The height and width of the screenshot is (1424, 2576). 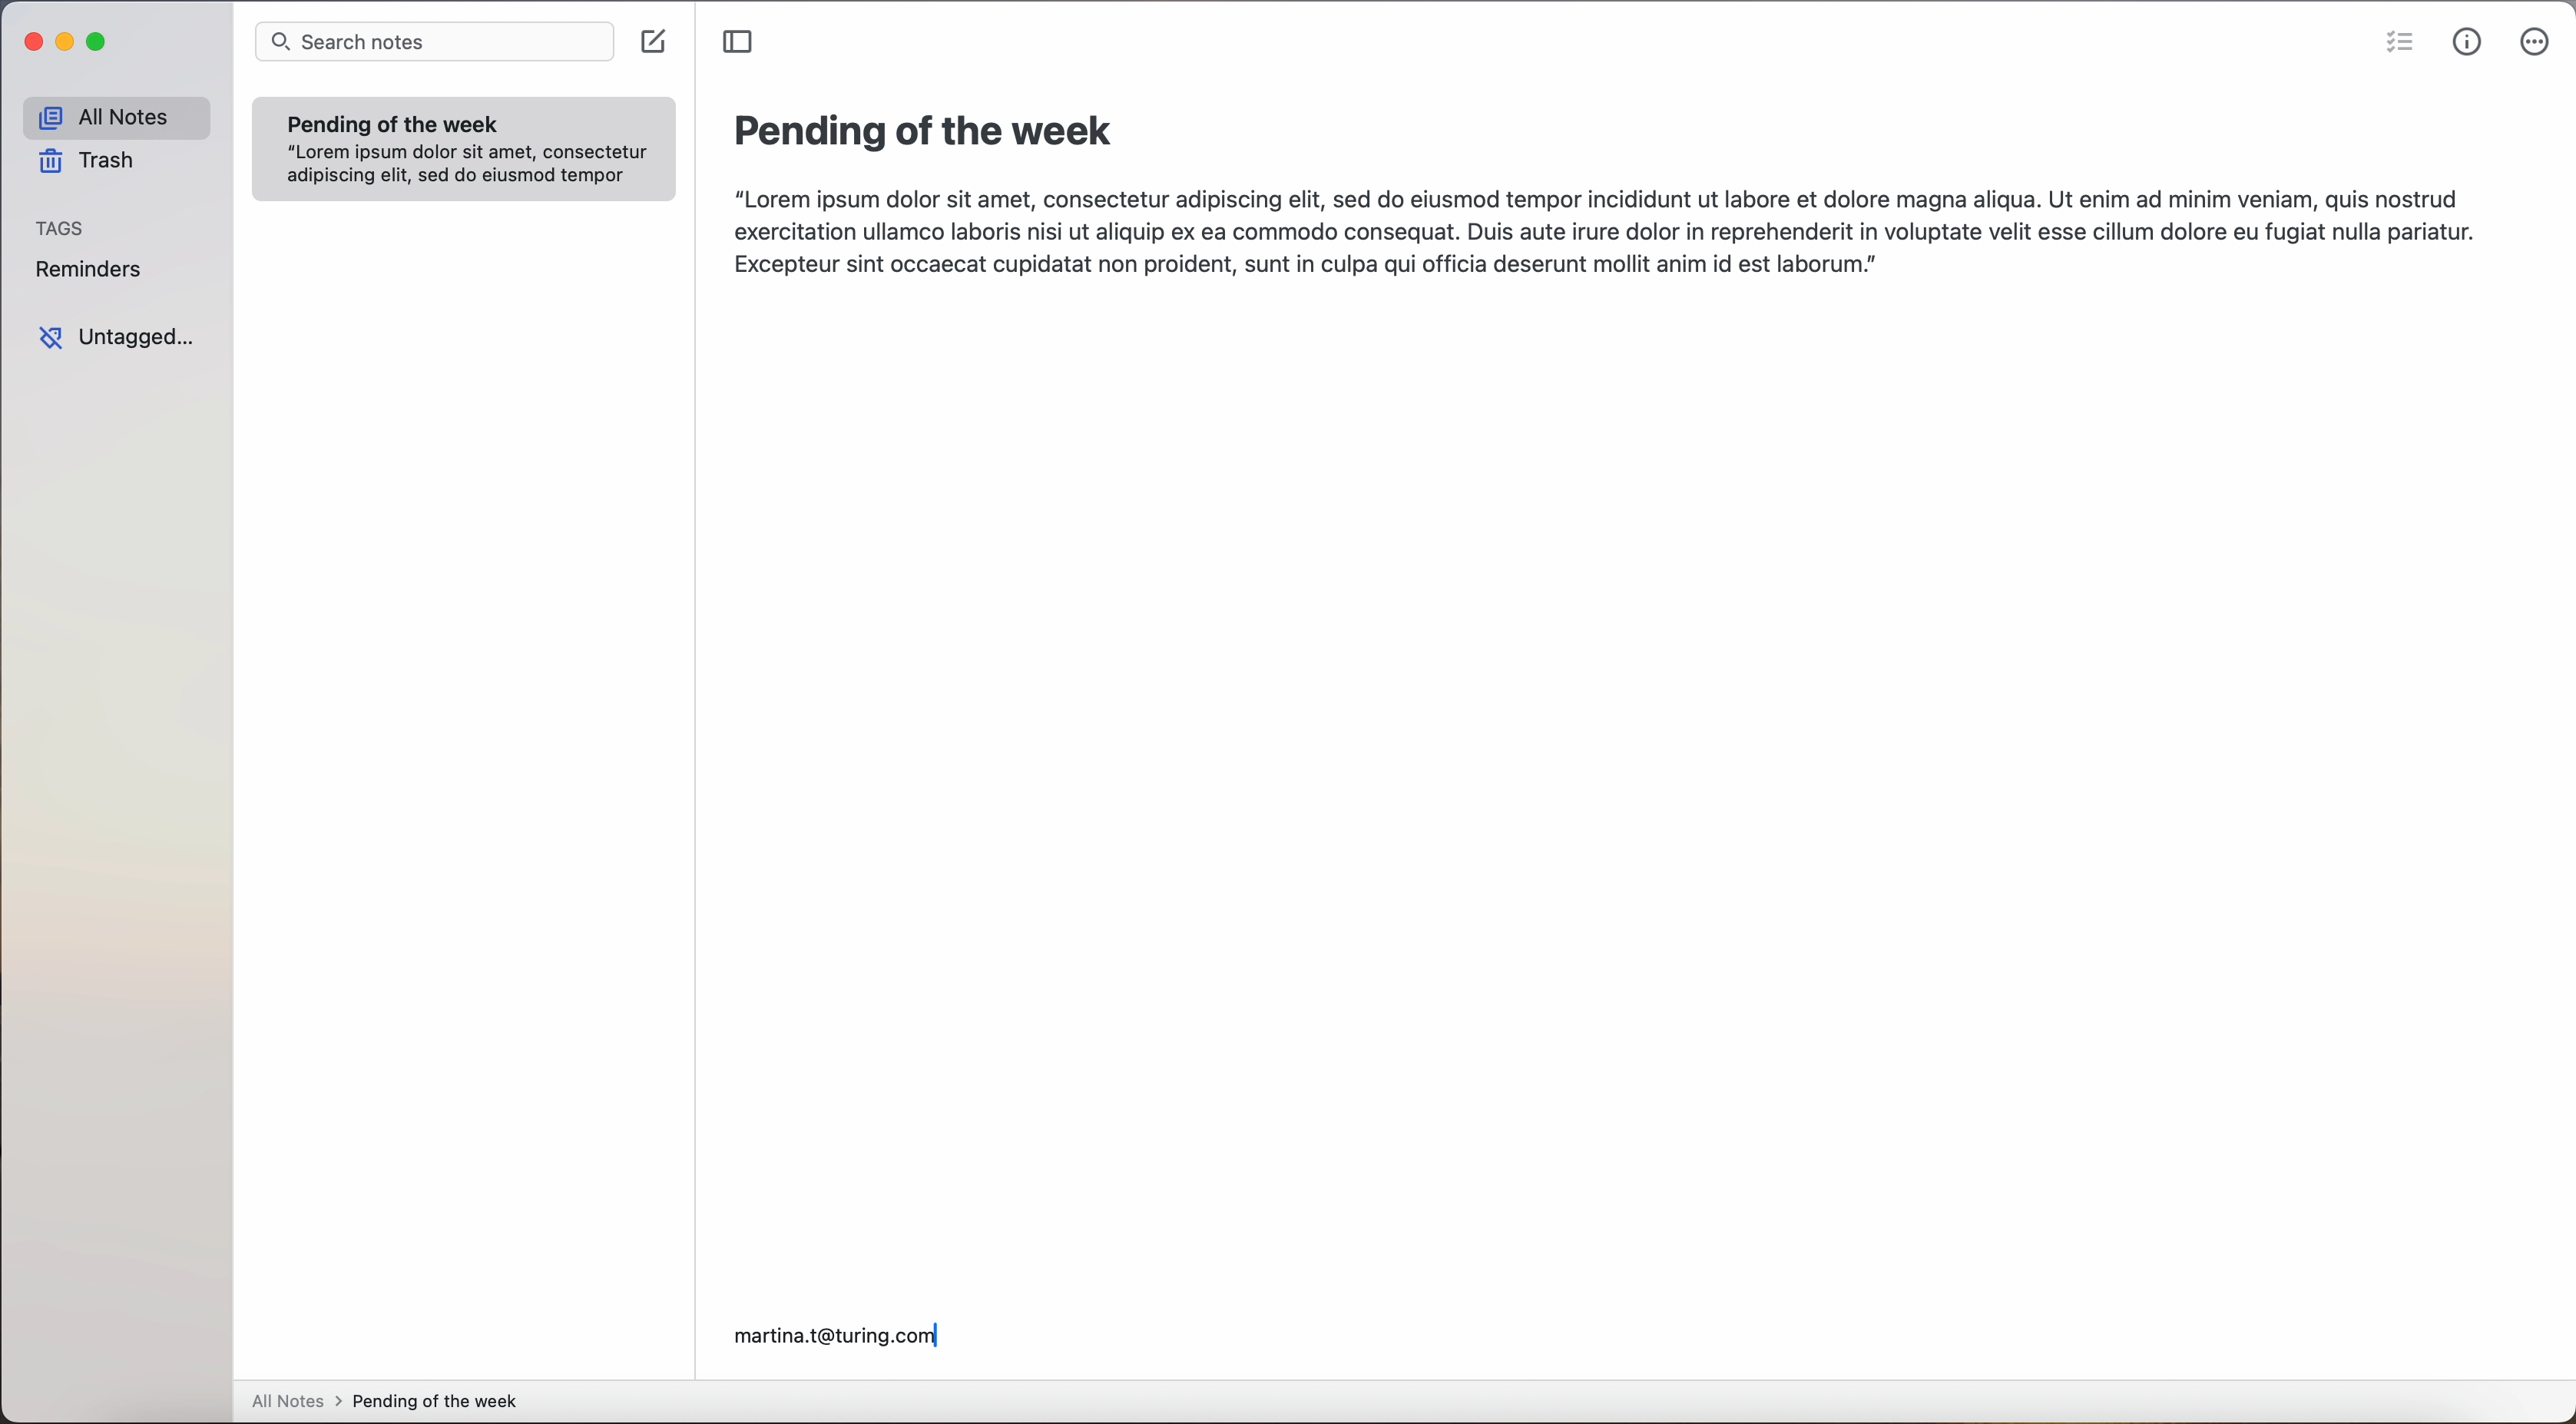 What do you see at coordinates (464, 148) in the screenshot?
I see `note` at bounding box center [464, 148].